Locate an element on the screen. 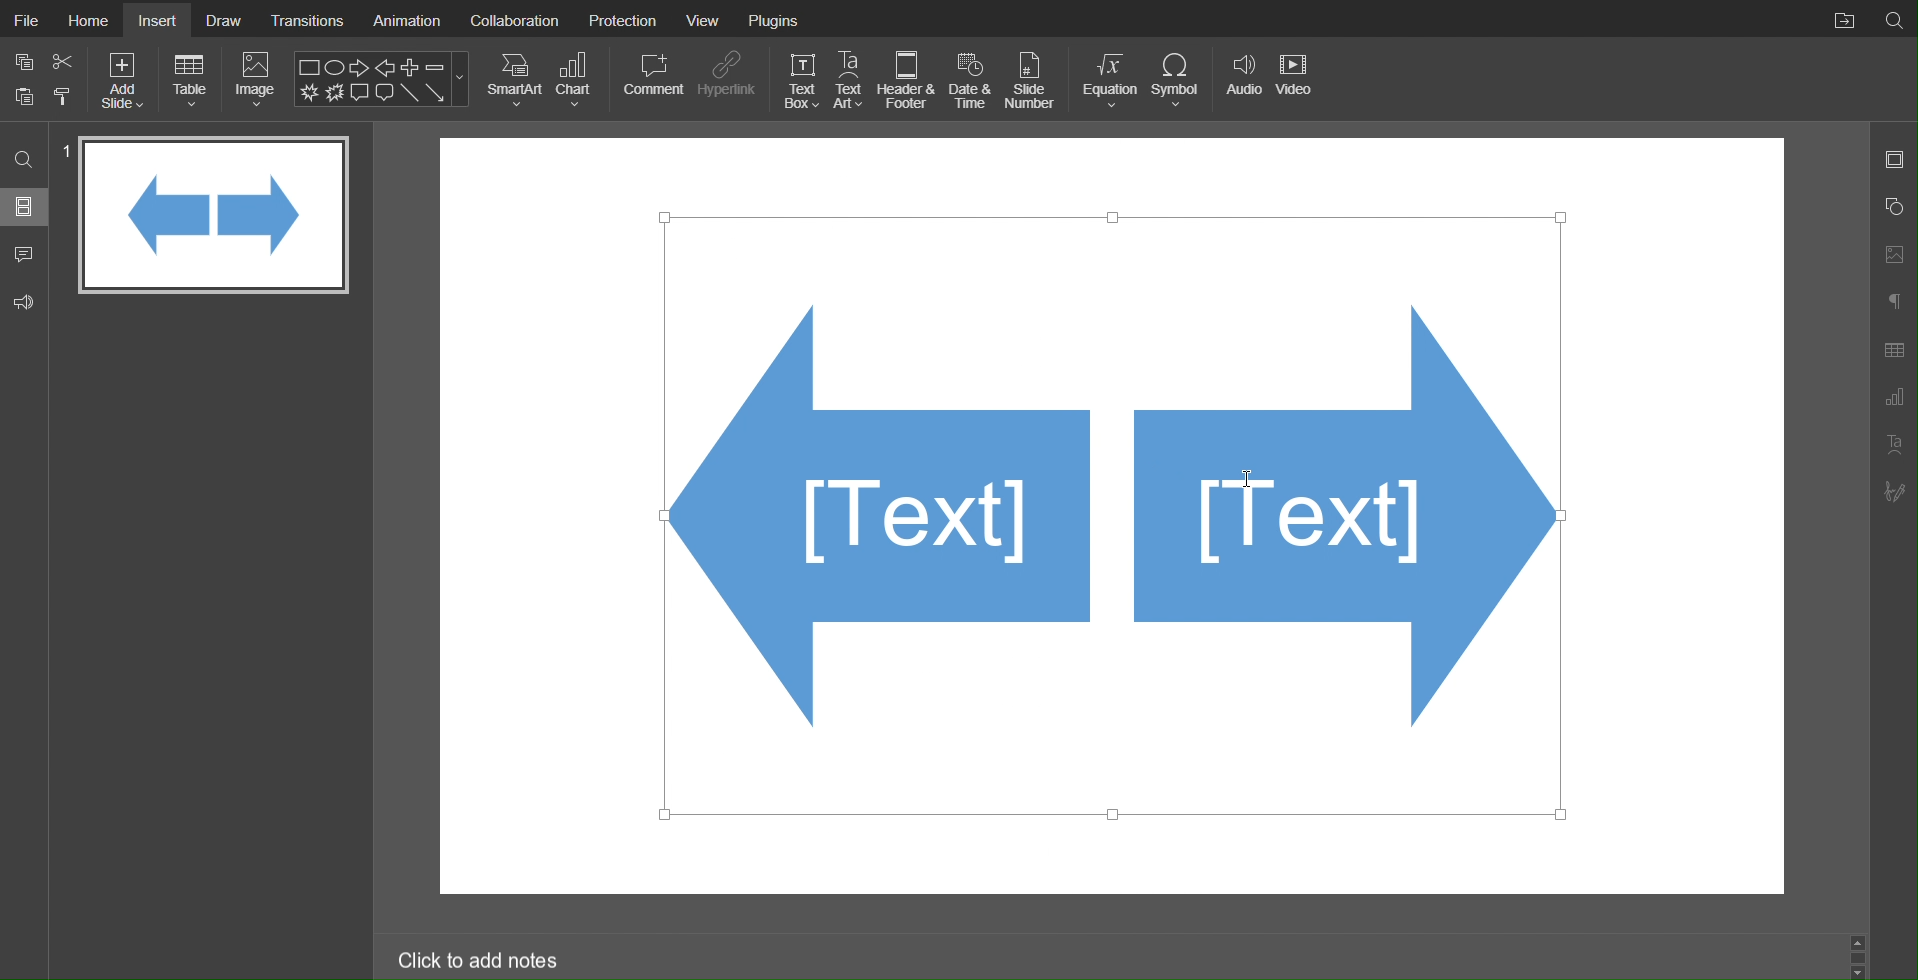 This screenshot has width=1918, height=980. Shape Settings is located at coordinates (1893, 207).